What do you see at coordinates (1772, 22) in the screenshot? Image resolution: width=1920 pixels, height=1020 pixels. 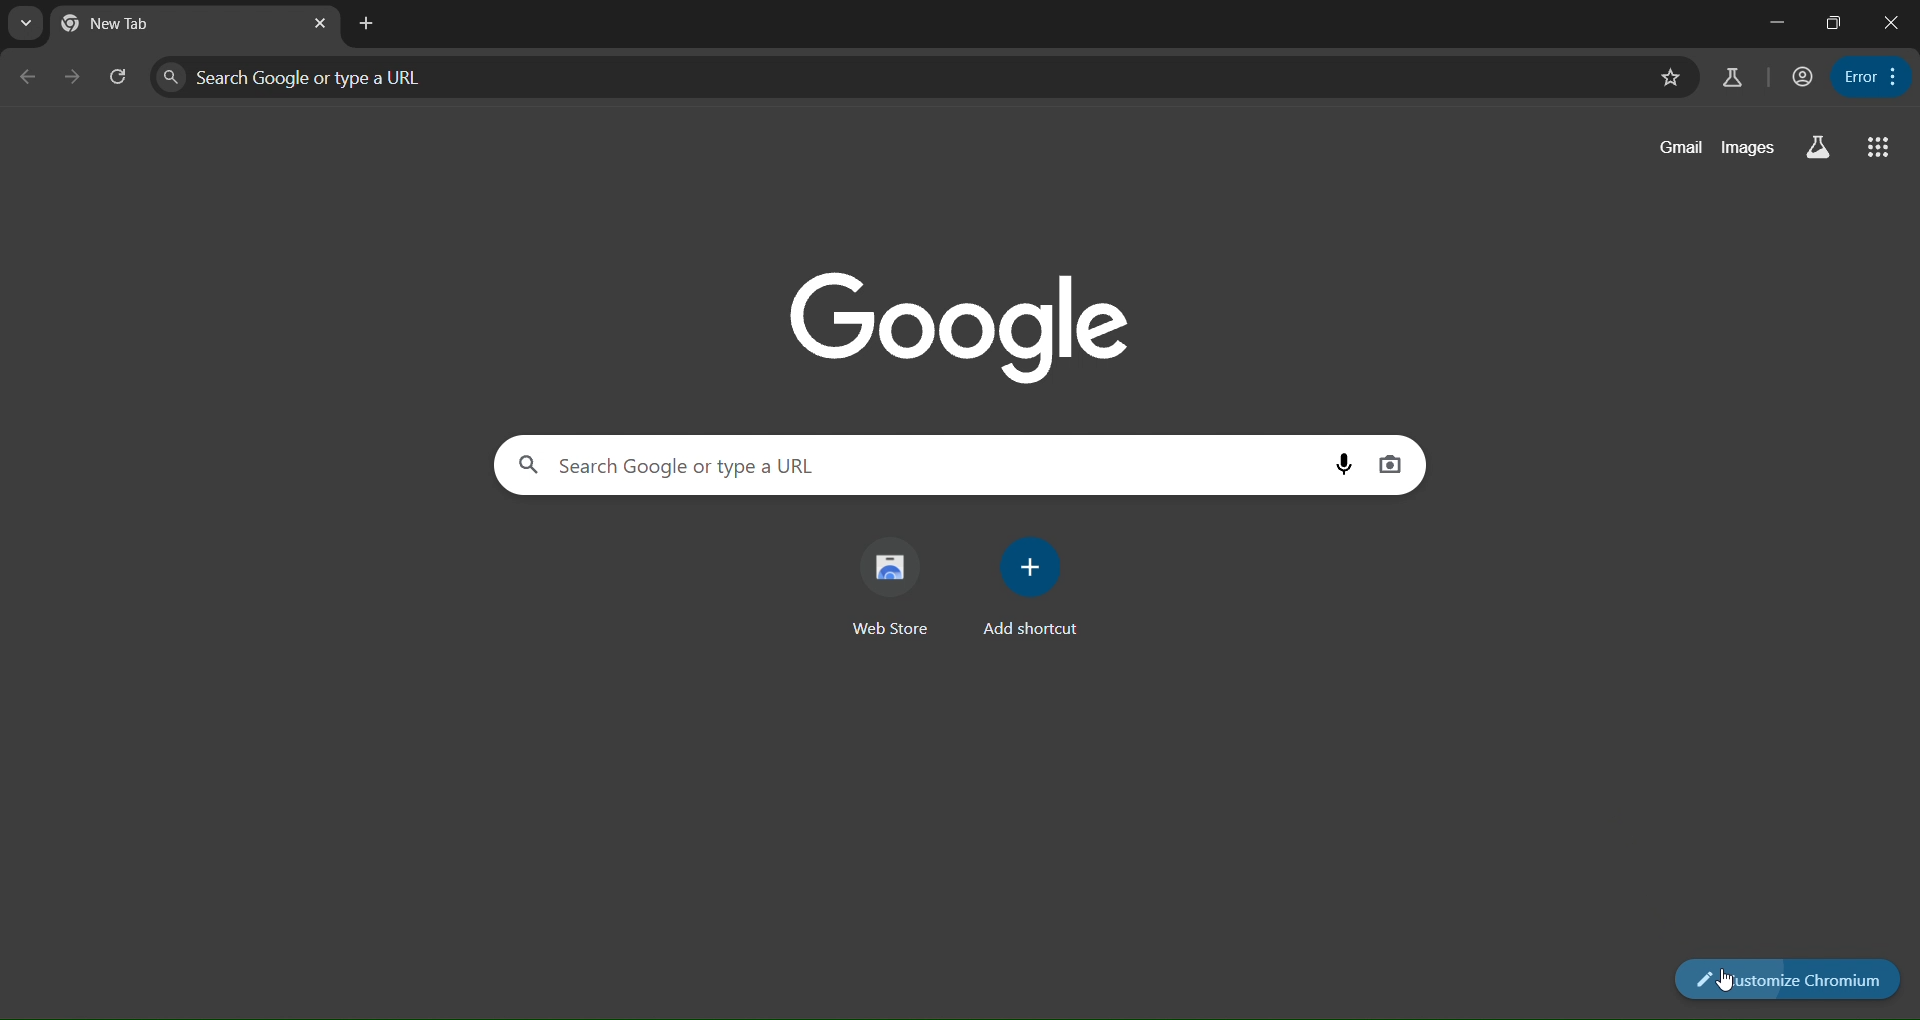 I see `minimize` at bounding box center [1772, 22].